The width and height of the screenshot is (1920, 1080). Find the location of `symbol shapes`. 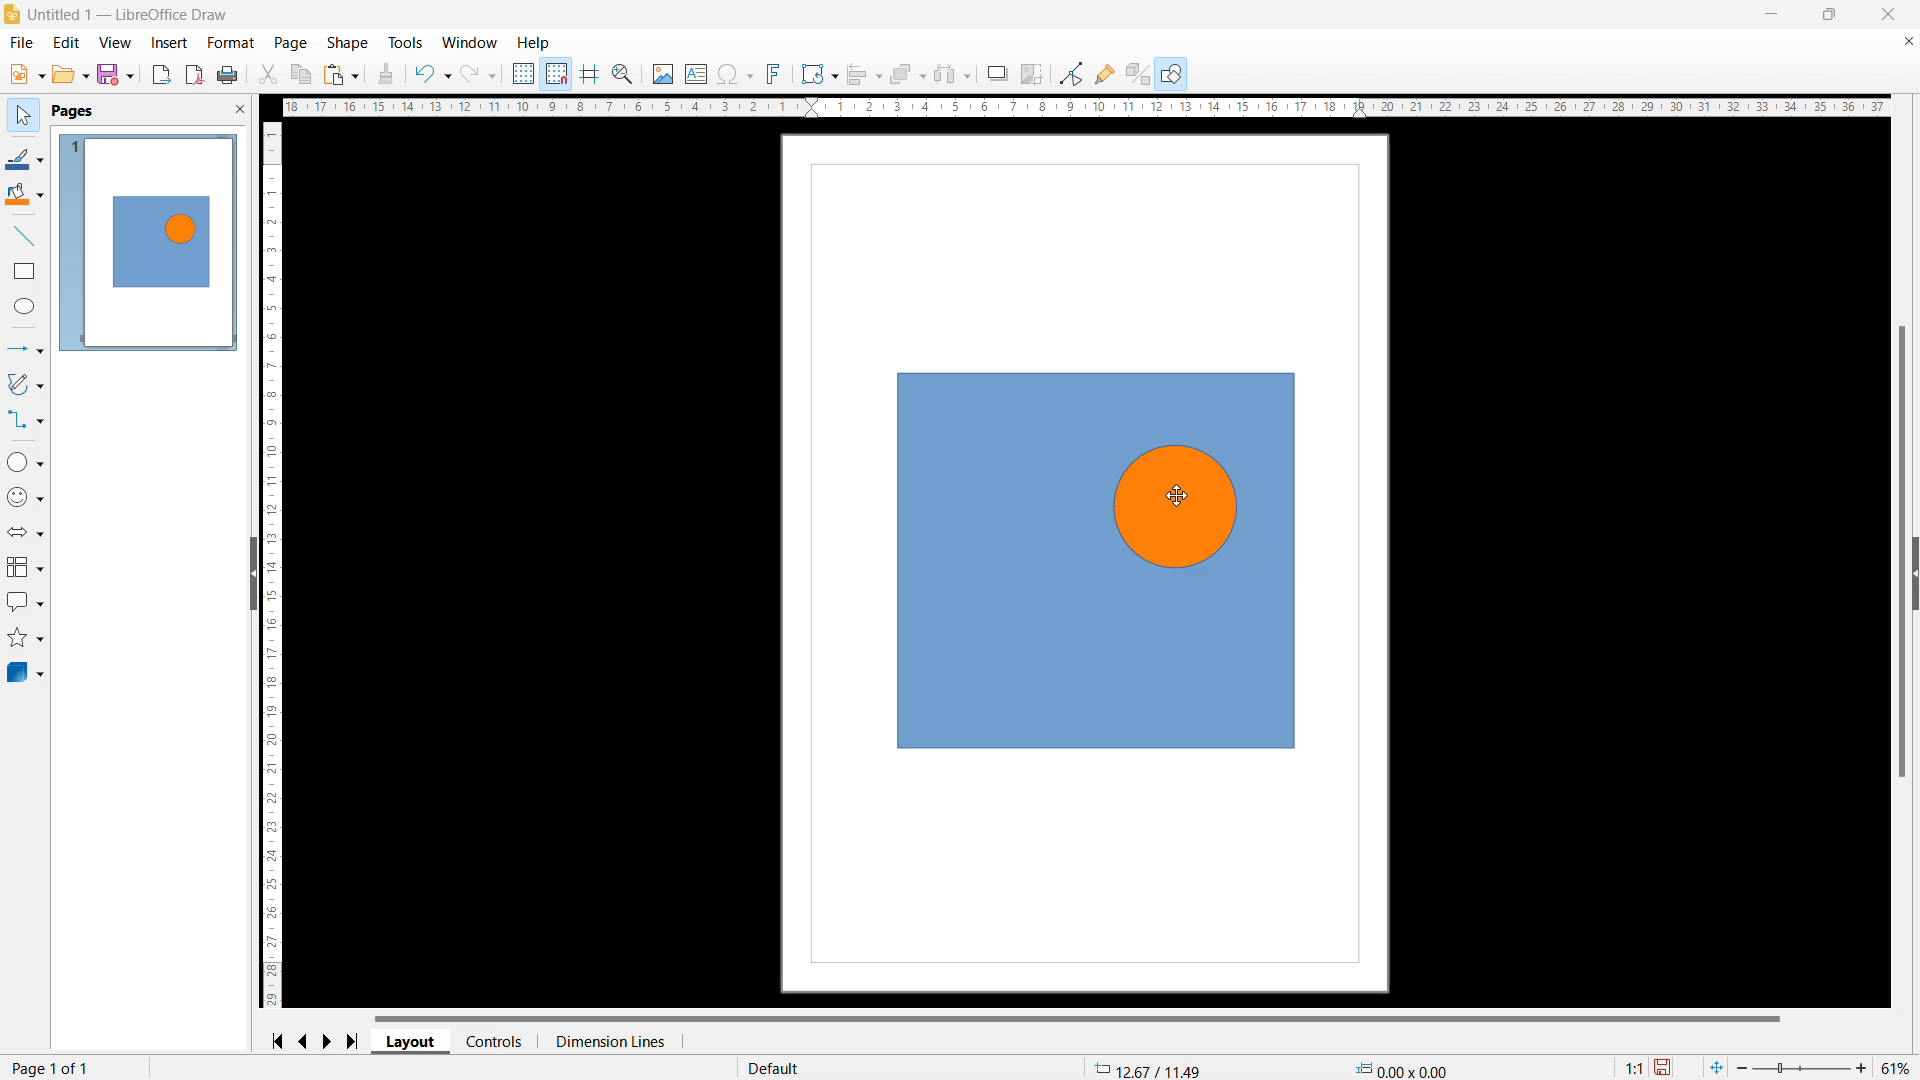

symbol shapes is located at coordinates (25, 498).